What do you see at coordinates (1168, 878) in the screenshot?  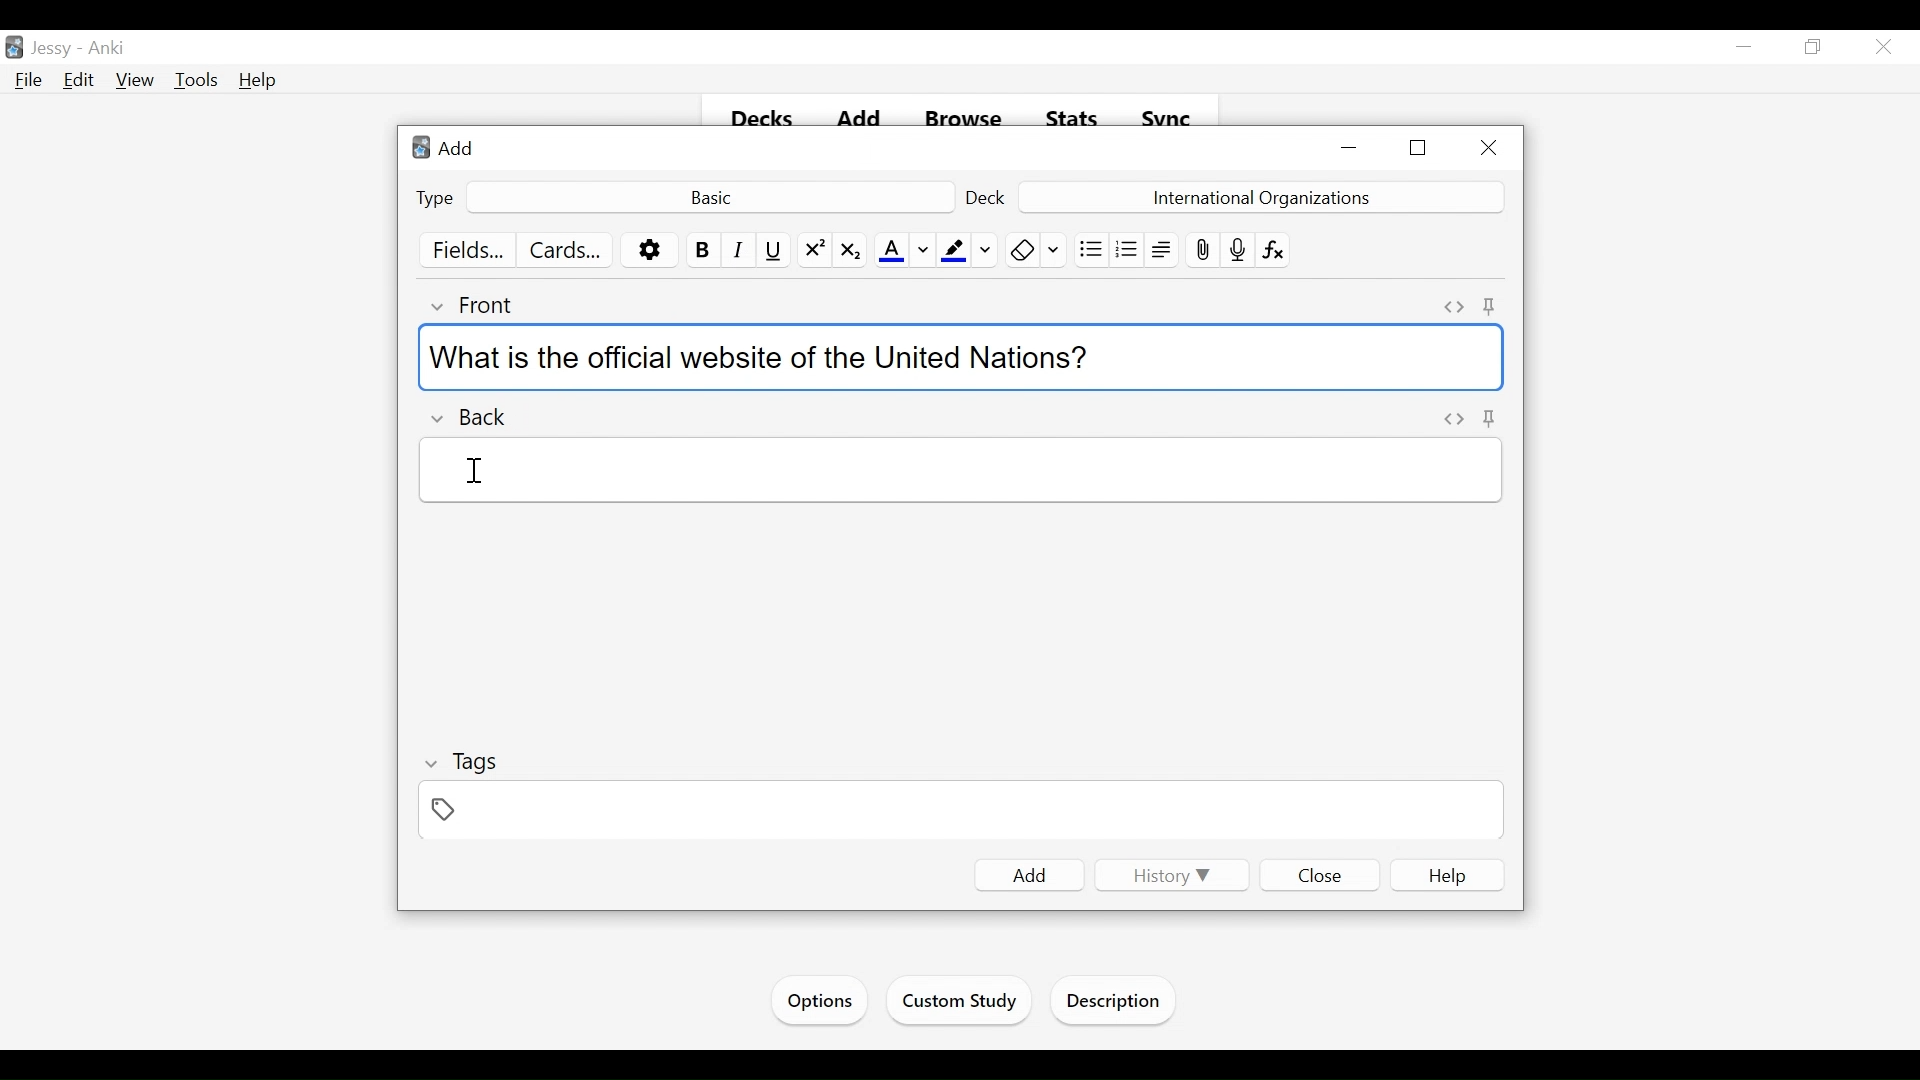 I see `History` at bounding box center [1168, 878].